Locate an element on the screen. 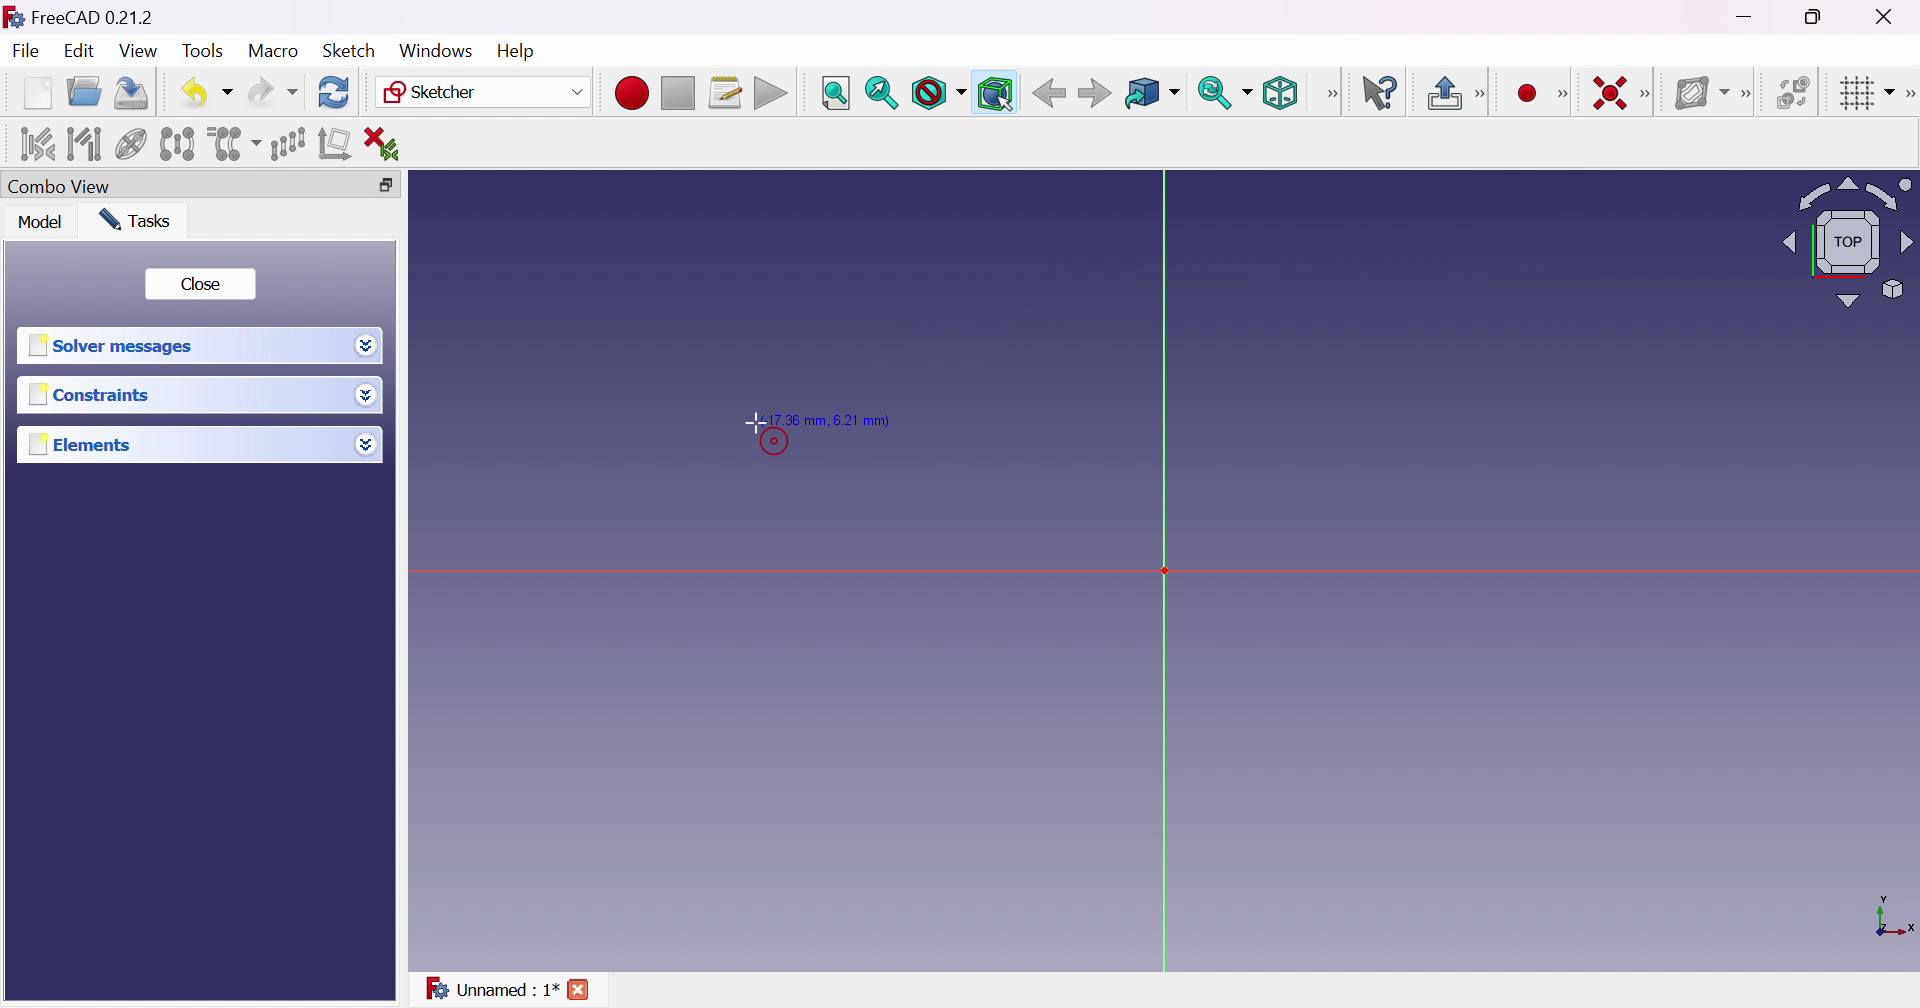 The height and width of the screenshot is (1008, 1920). File is located at coordinates (26, 51).